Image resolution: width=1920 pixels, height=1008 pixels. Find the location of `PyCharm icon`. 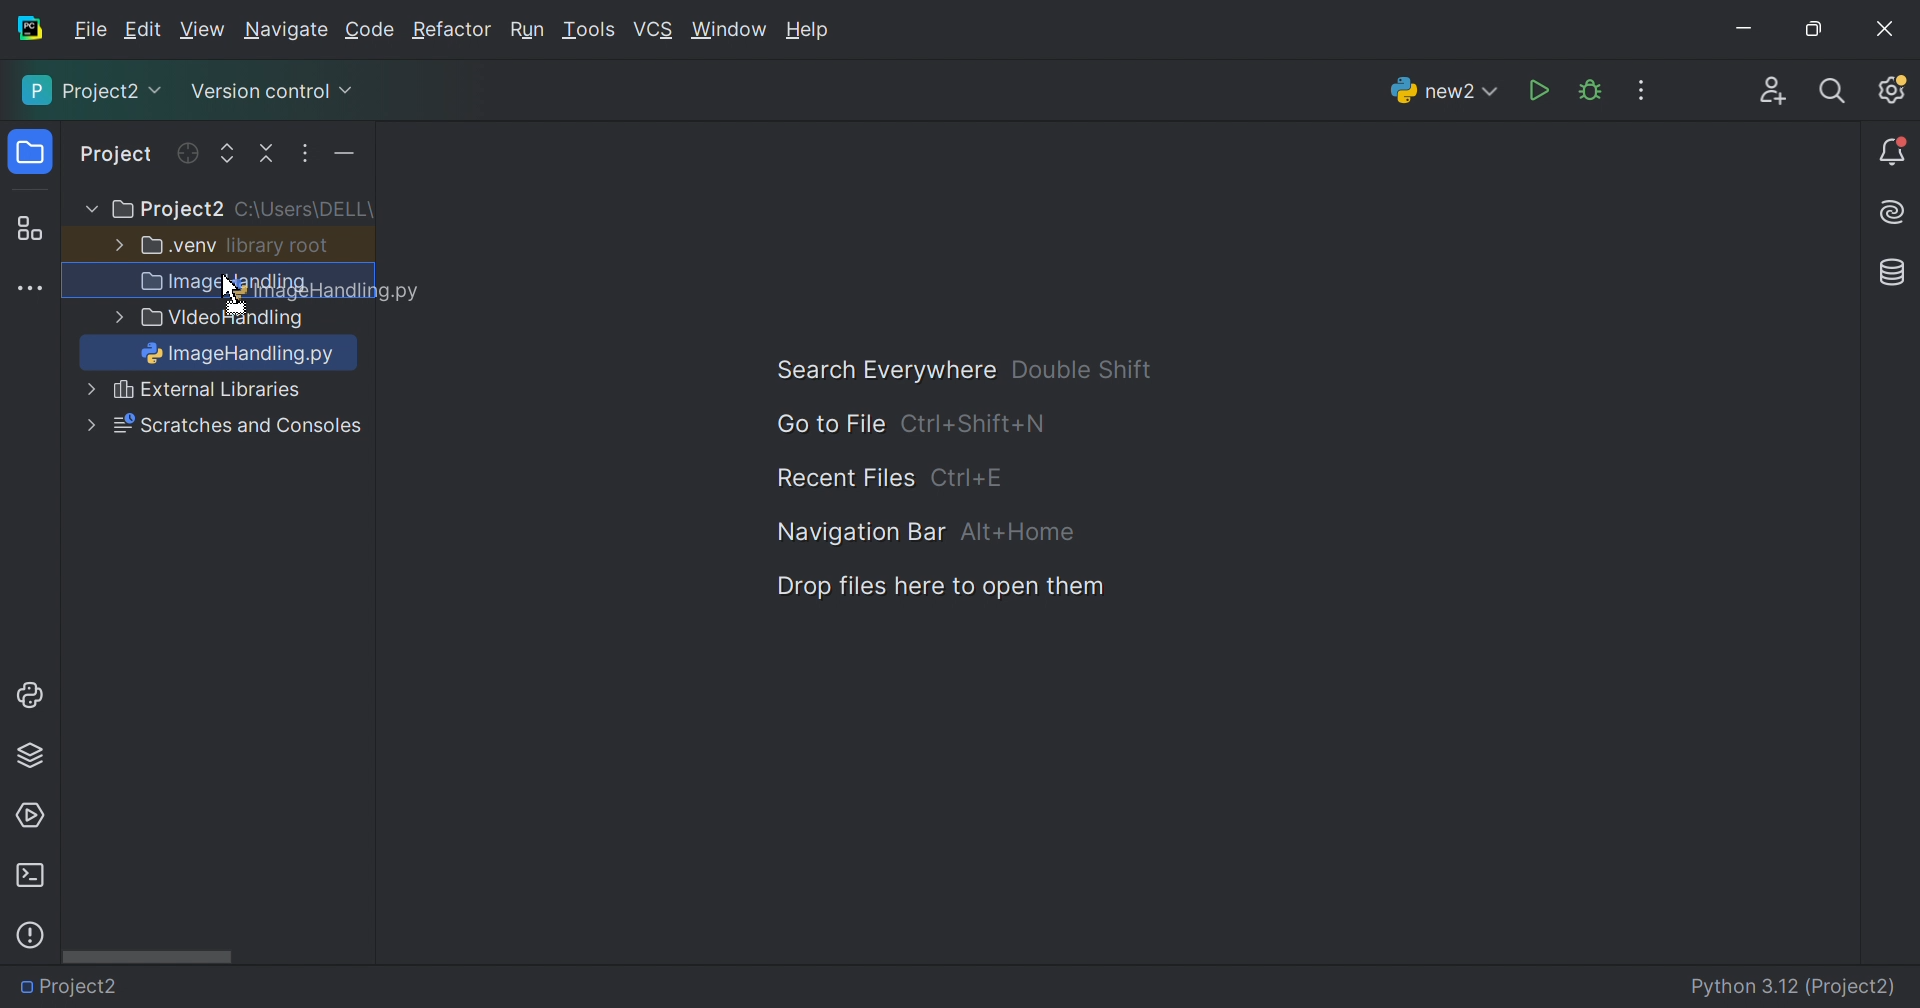

PyCharm icon is located at coordinates (28, 29).